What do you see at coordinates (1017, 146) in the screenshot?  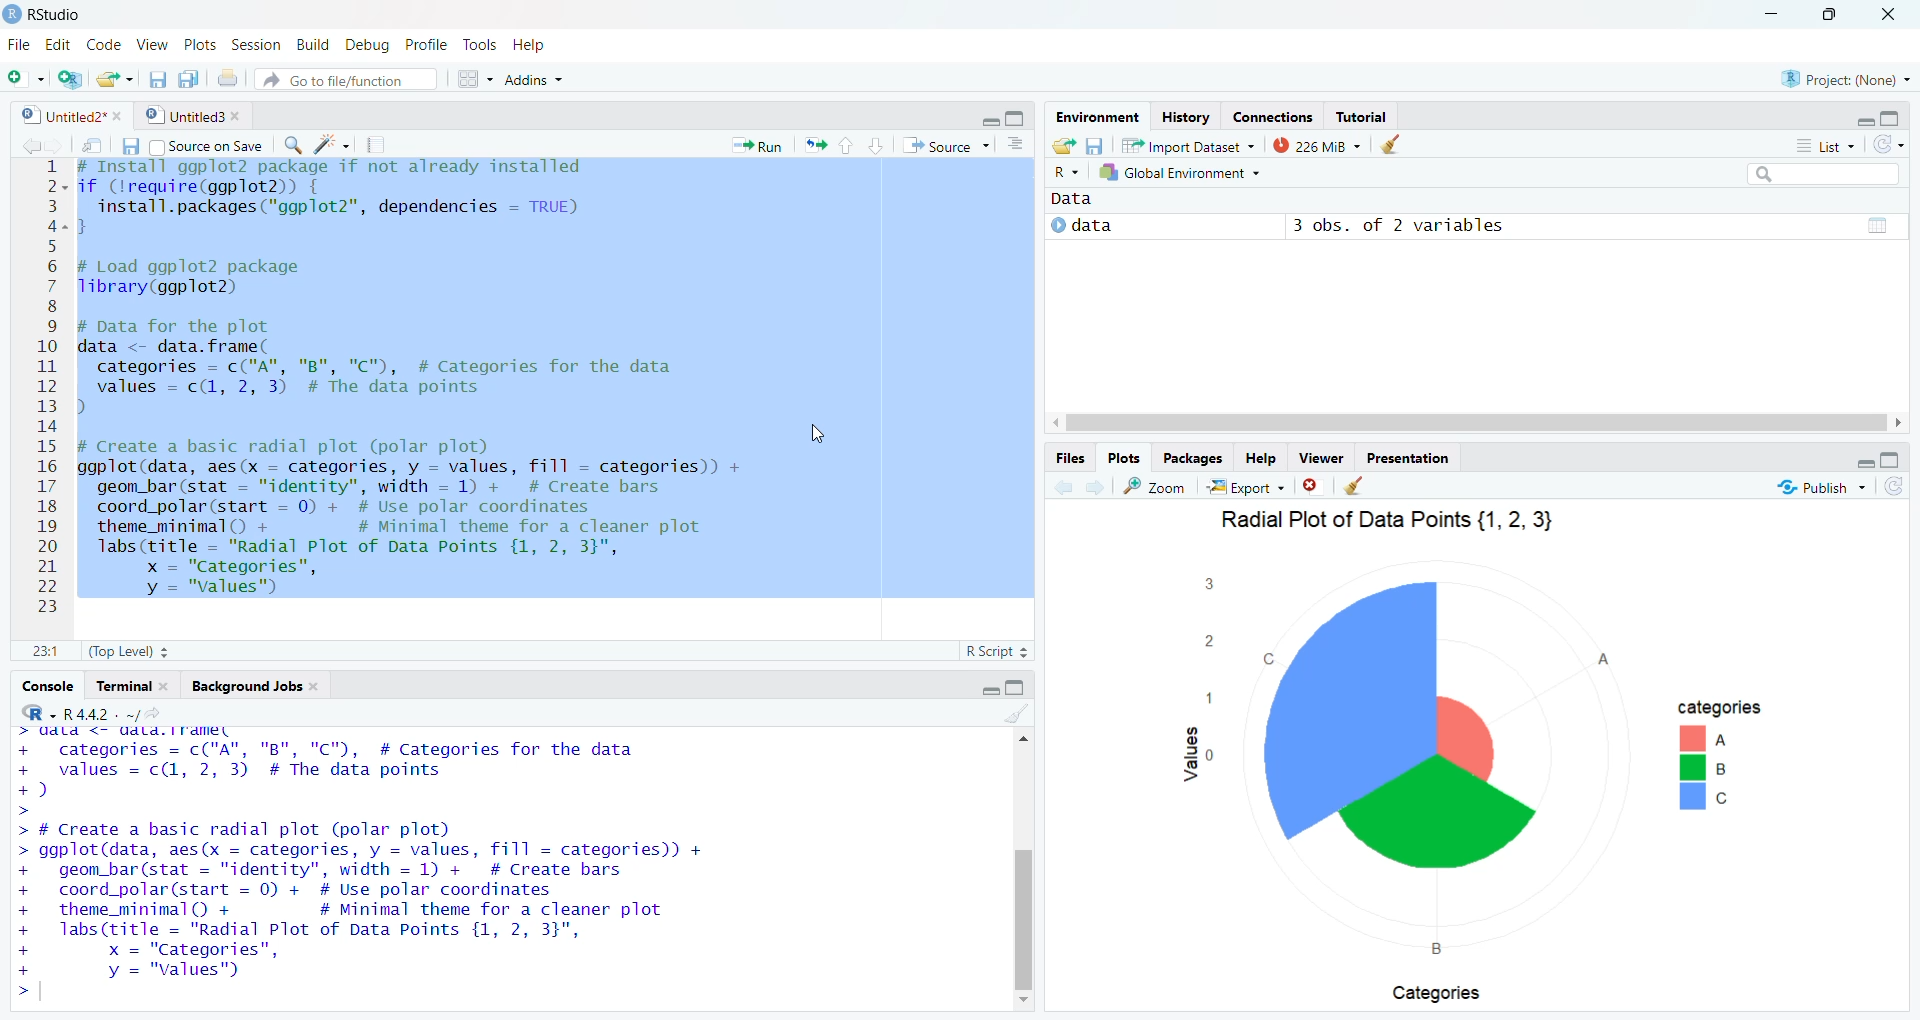 I see `document outline` at bounding box center [1017, 146].